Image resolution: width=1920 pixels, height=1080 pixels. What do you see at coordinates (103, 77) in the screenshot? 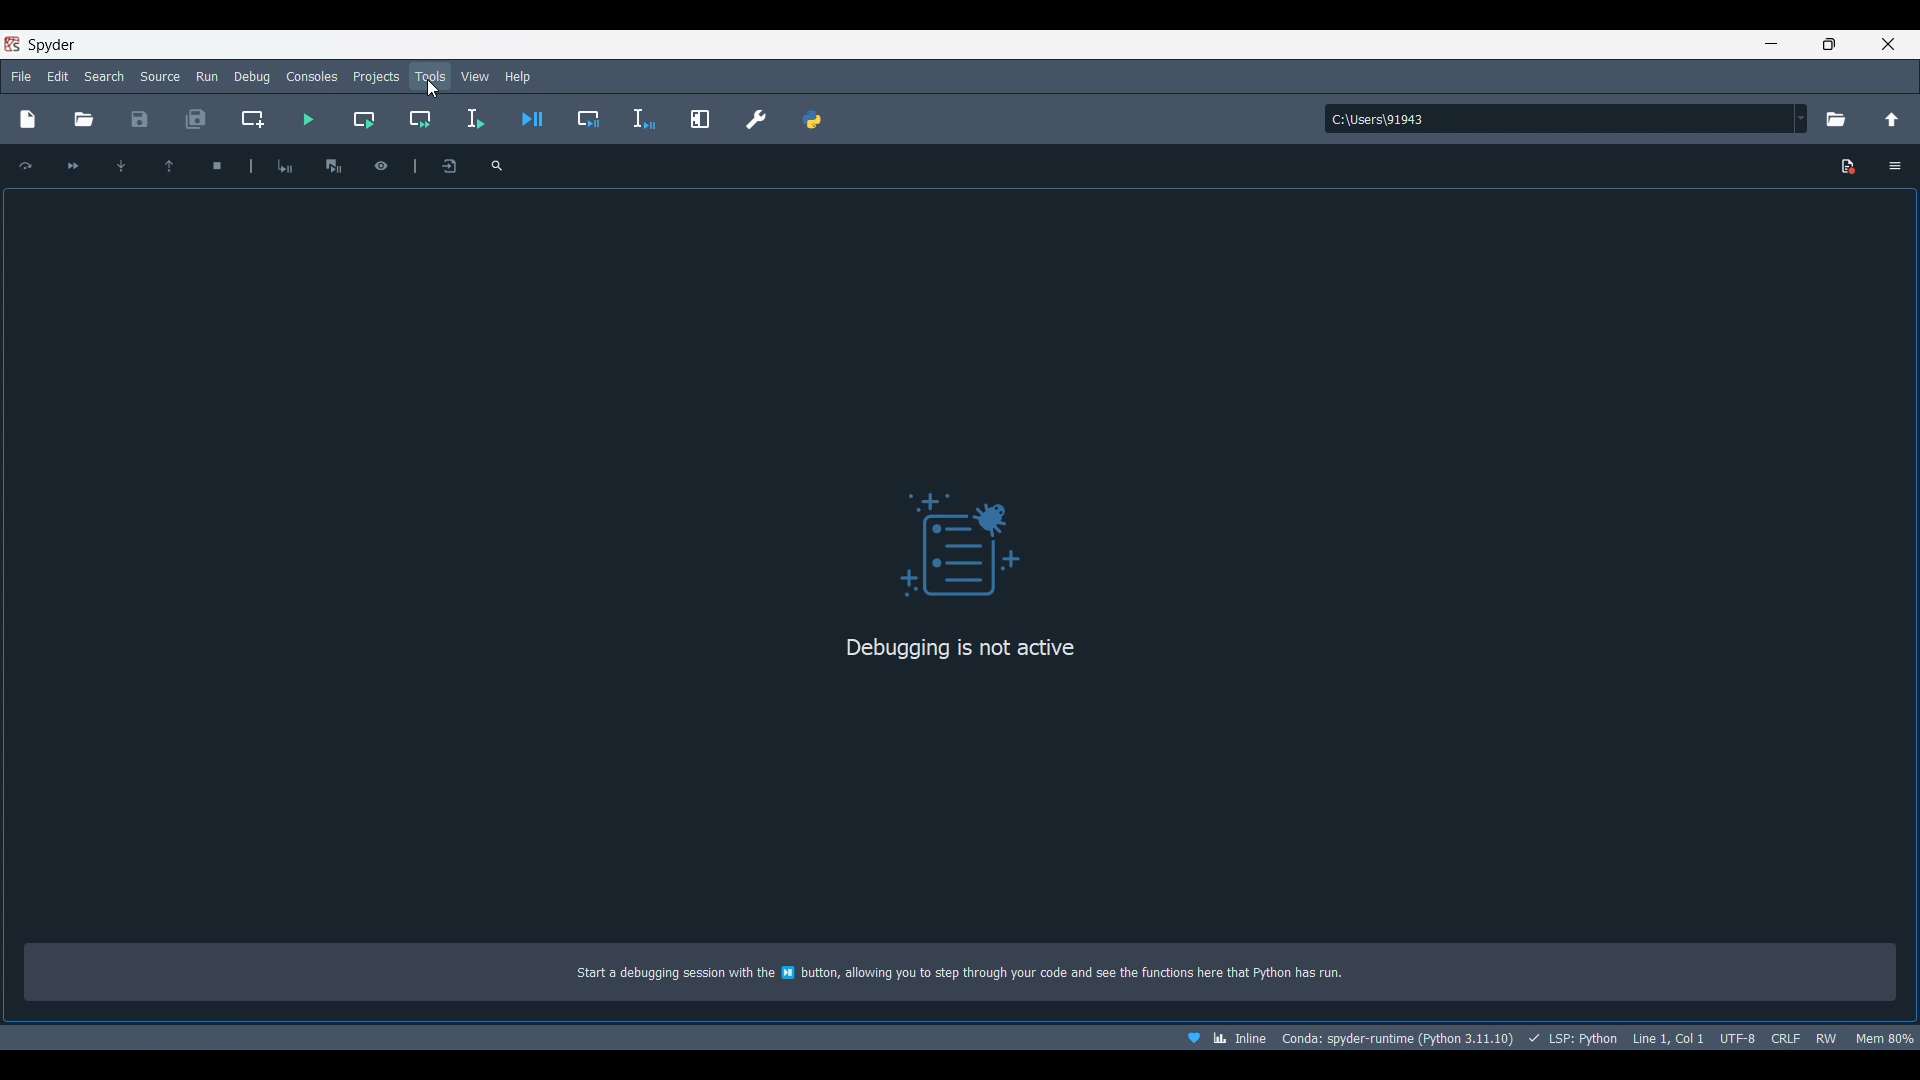
I see `Search menu` at bounding box center [103, 77].